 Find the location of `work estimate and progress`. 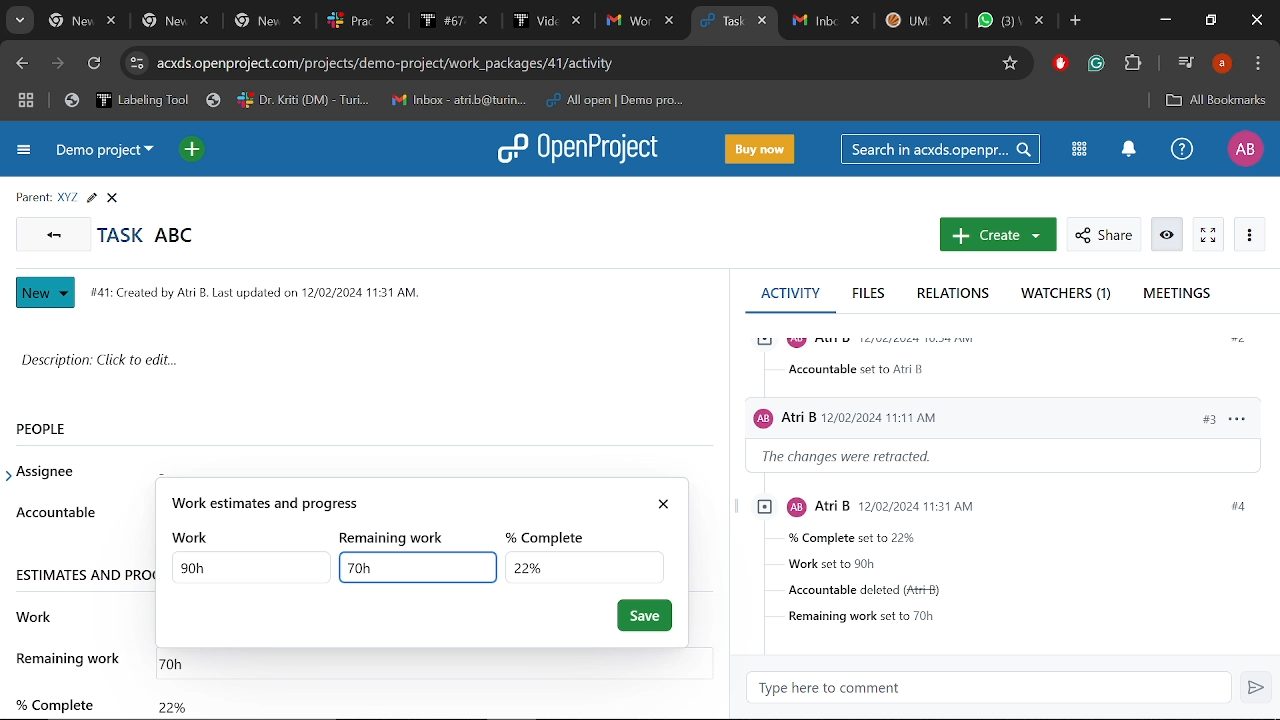

work estimate and progress is located at coordinates (403, 503).